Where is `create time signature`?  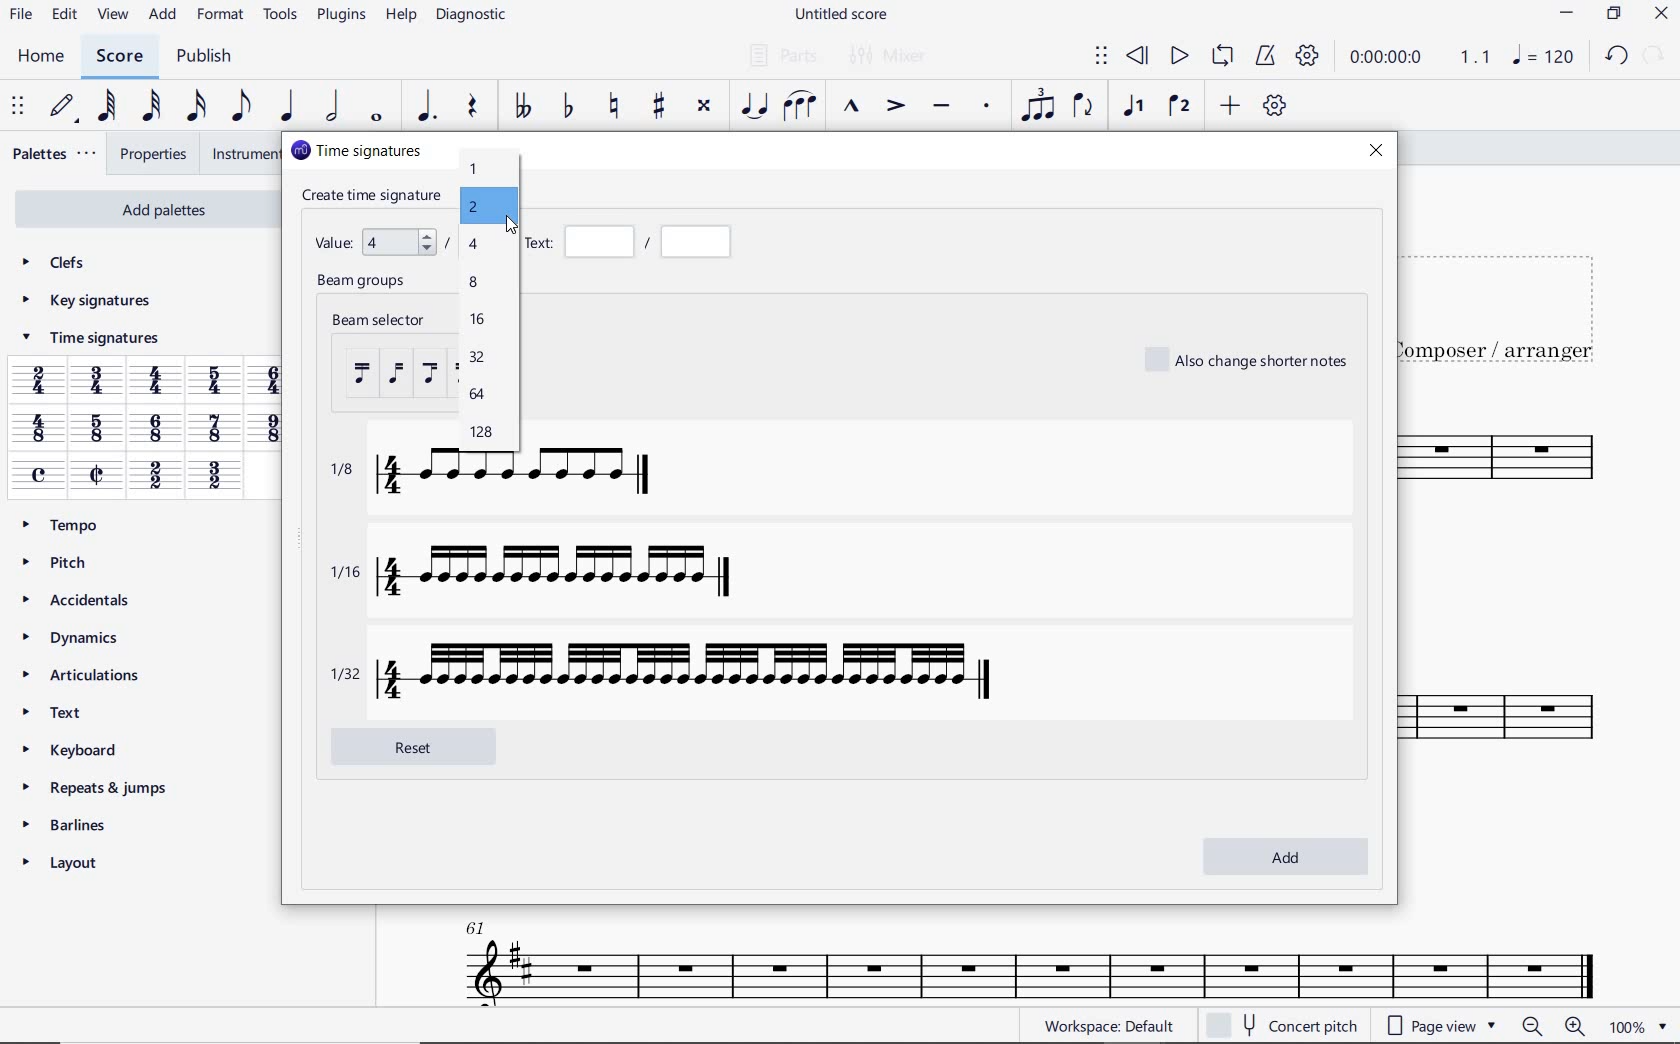 create time signature is located at coordinates (373, 194).